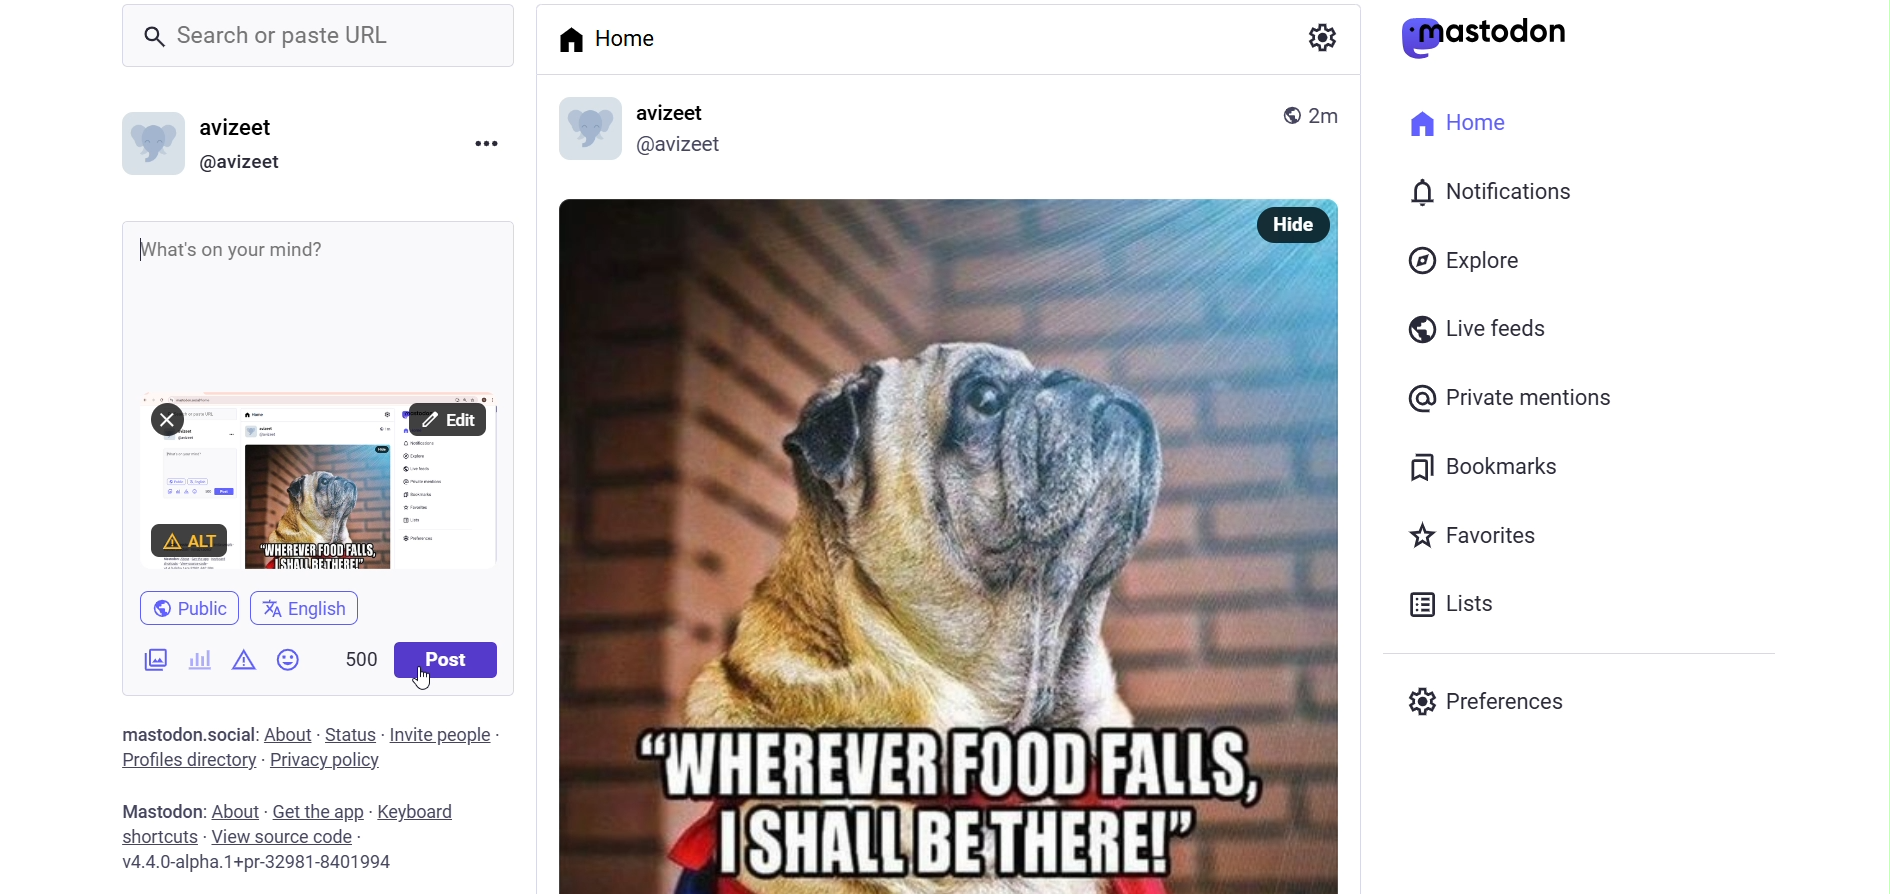 The image size is (1890, 894). What do you see at coordinates (444, 417) in the screenshot?
I see `Edit` at bounding box center [444, 417].